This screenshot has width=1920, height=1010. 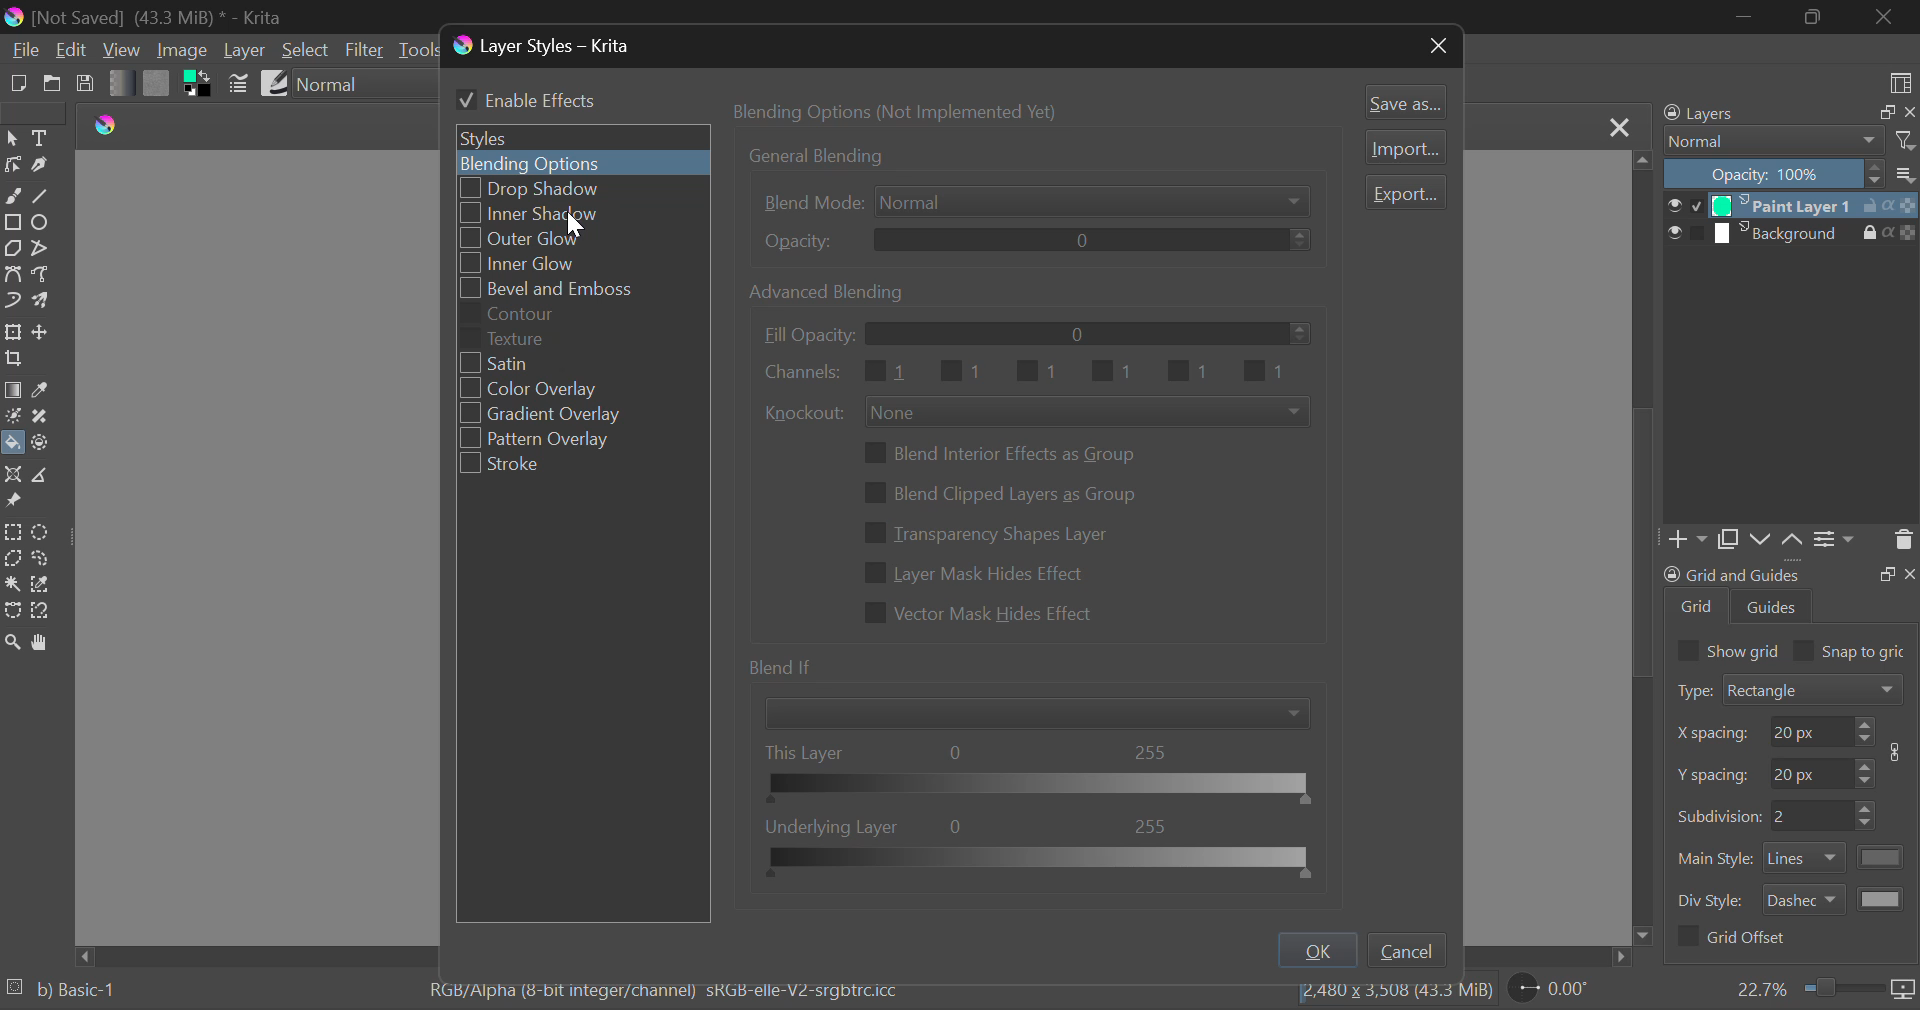 What do you see at coordinates (72, 50) in the screenshot?
I see `Edit` at bounding box center [72, 50].